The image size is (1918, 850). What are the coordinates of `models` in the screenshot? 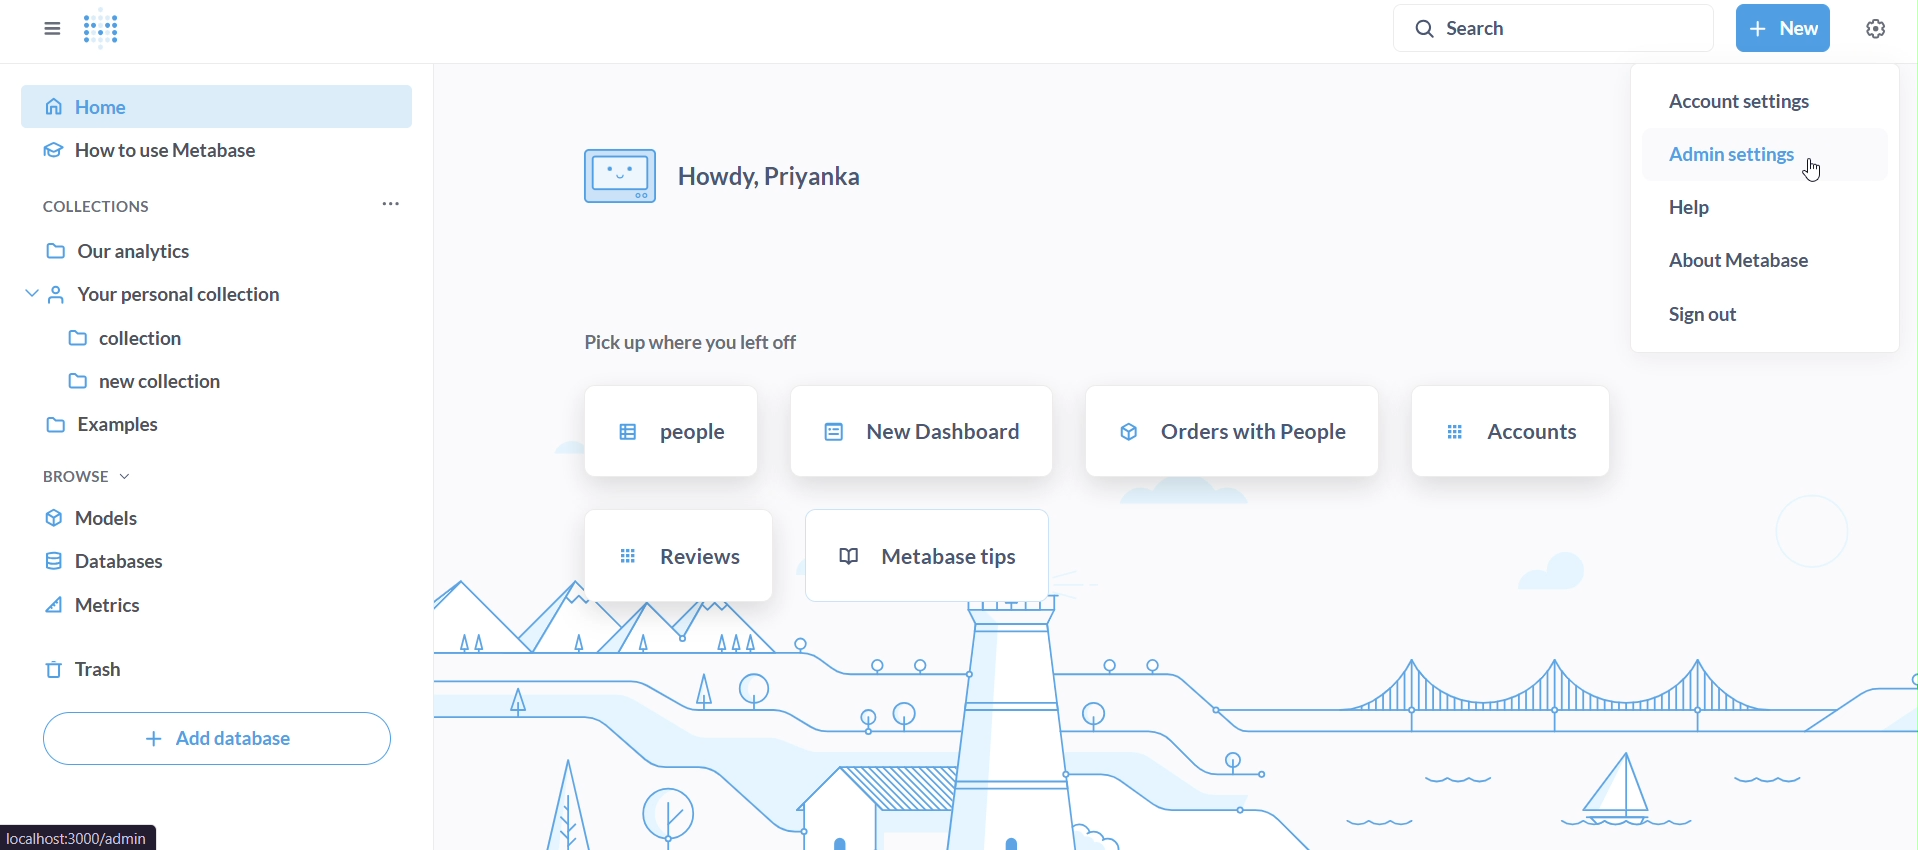 It's located at (218, 519).